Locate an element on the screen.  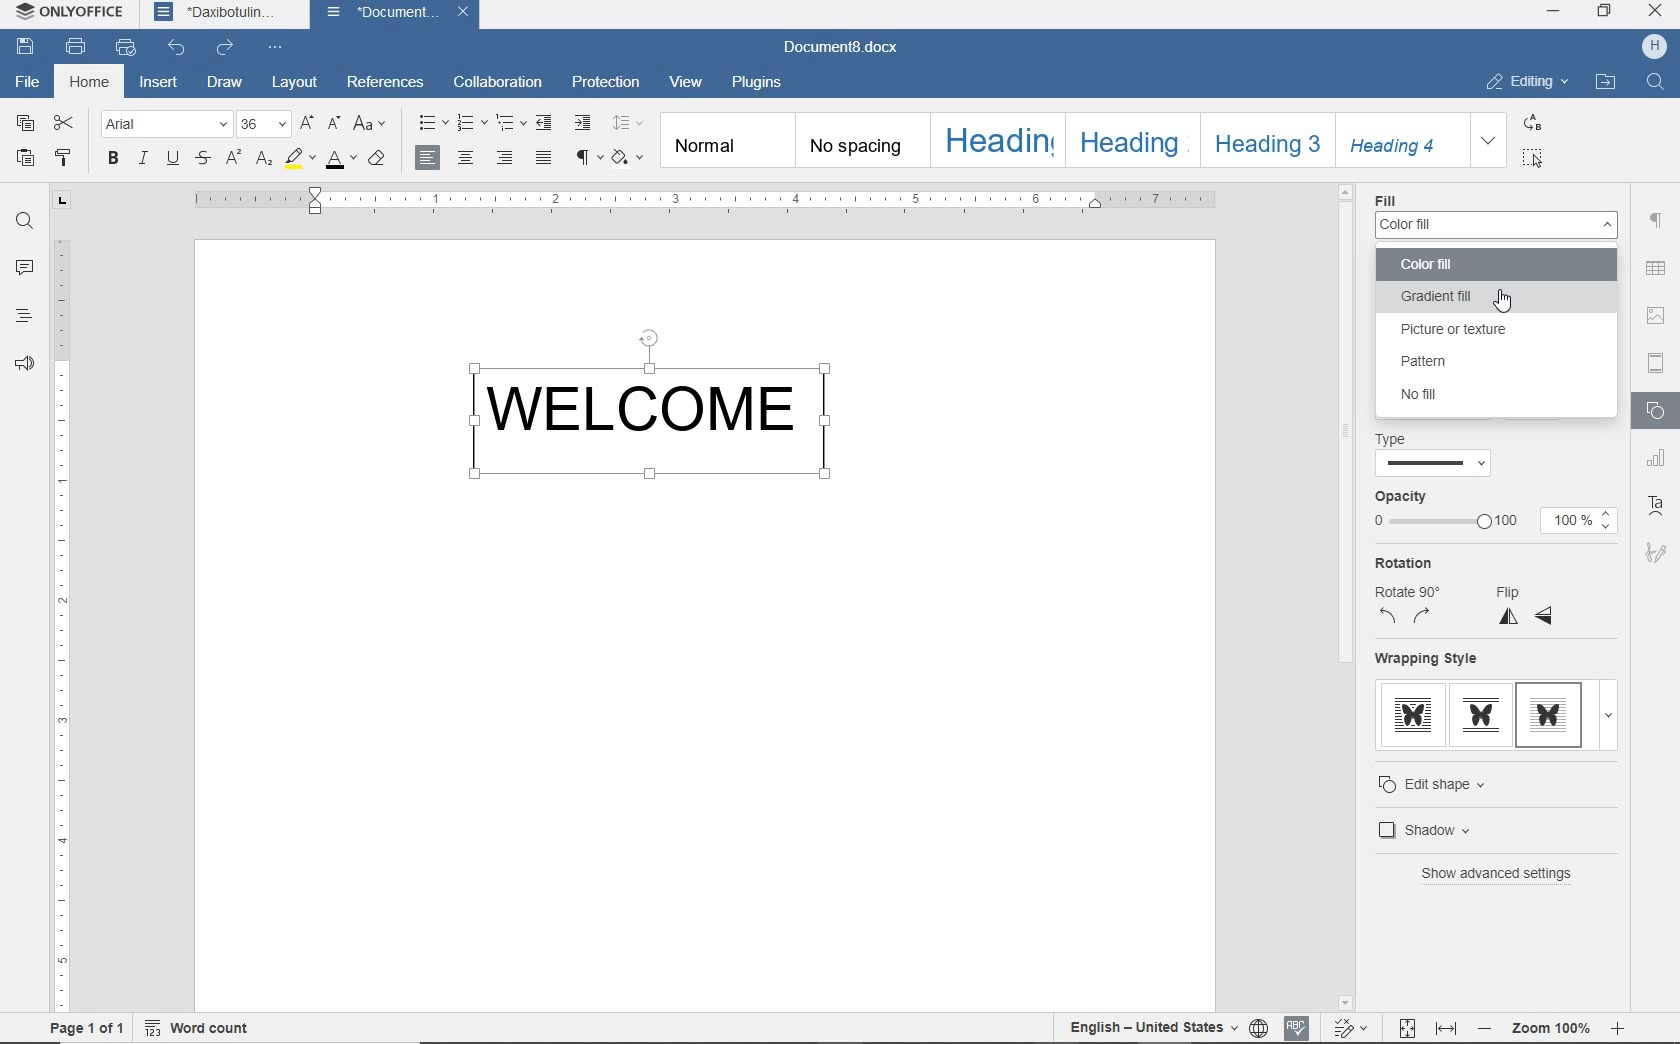
UNDO is located at coordinates (178, 48).